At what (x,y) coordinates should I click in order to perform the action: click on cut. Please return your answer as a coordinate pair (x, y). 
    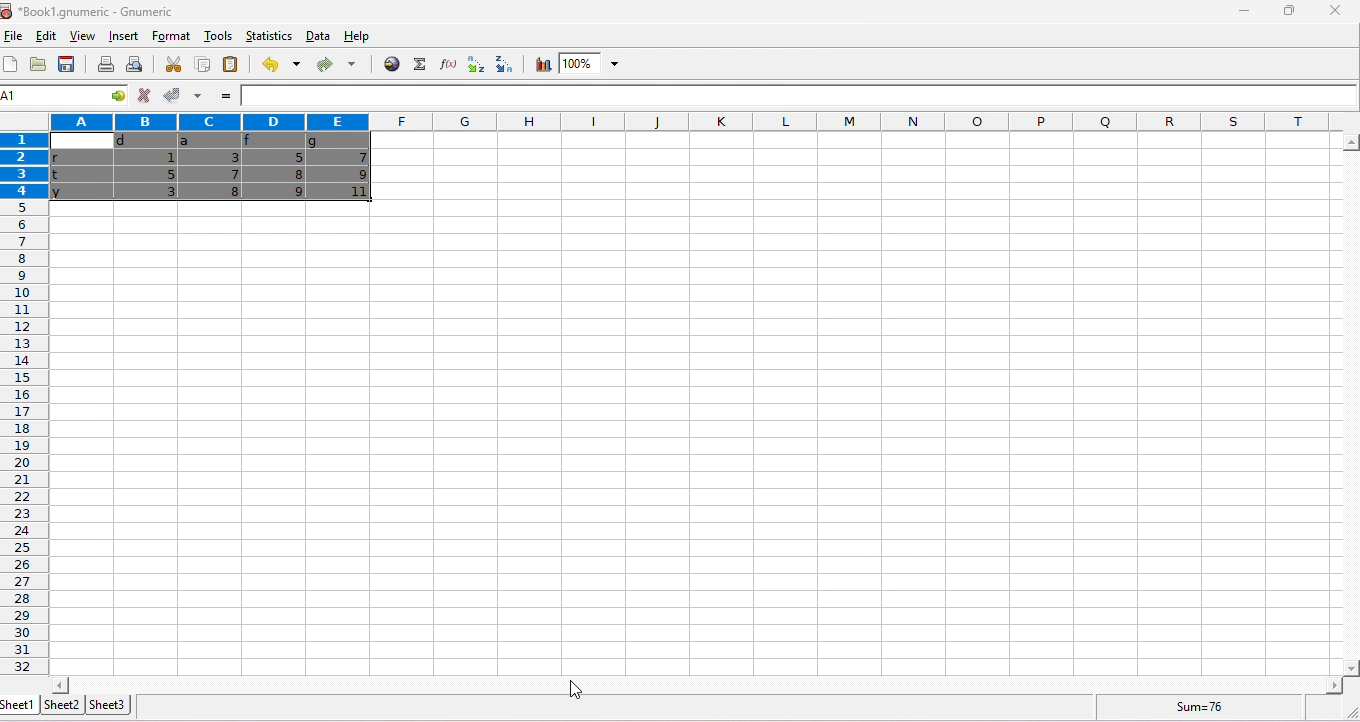
    Looking at the image, I should click on (174, 64).